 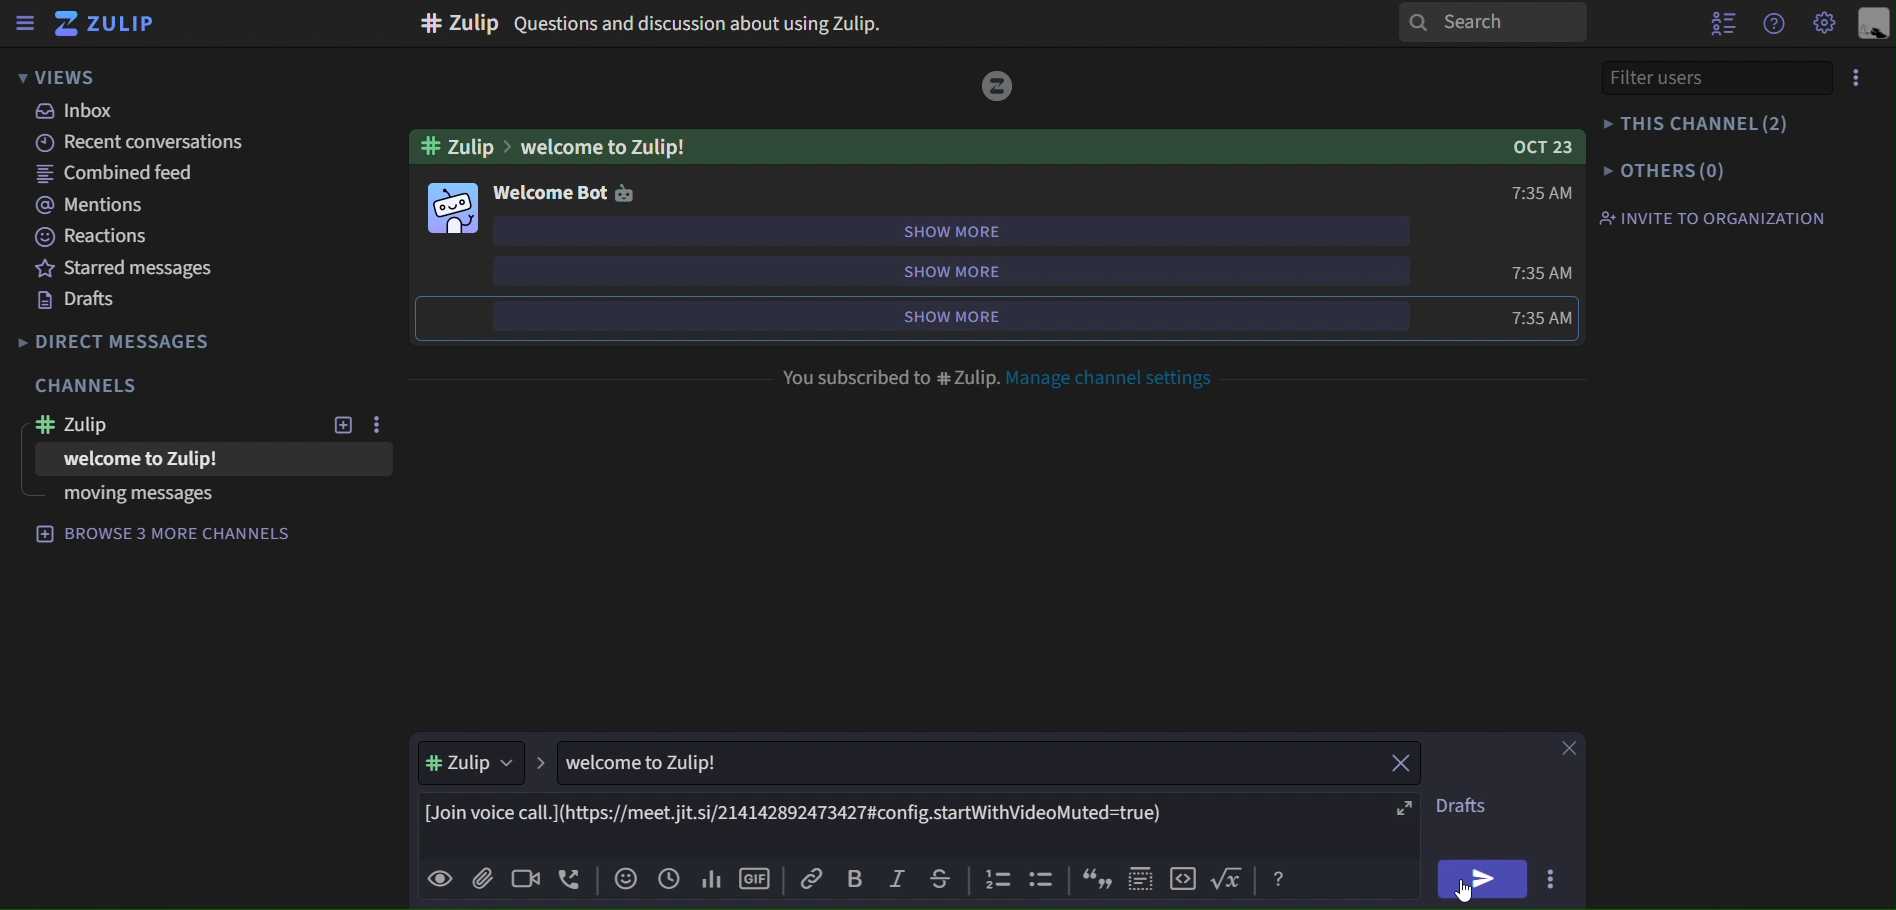 I want to click on italic, so click(x=899, y=880).